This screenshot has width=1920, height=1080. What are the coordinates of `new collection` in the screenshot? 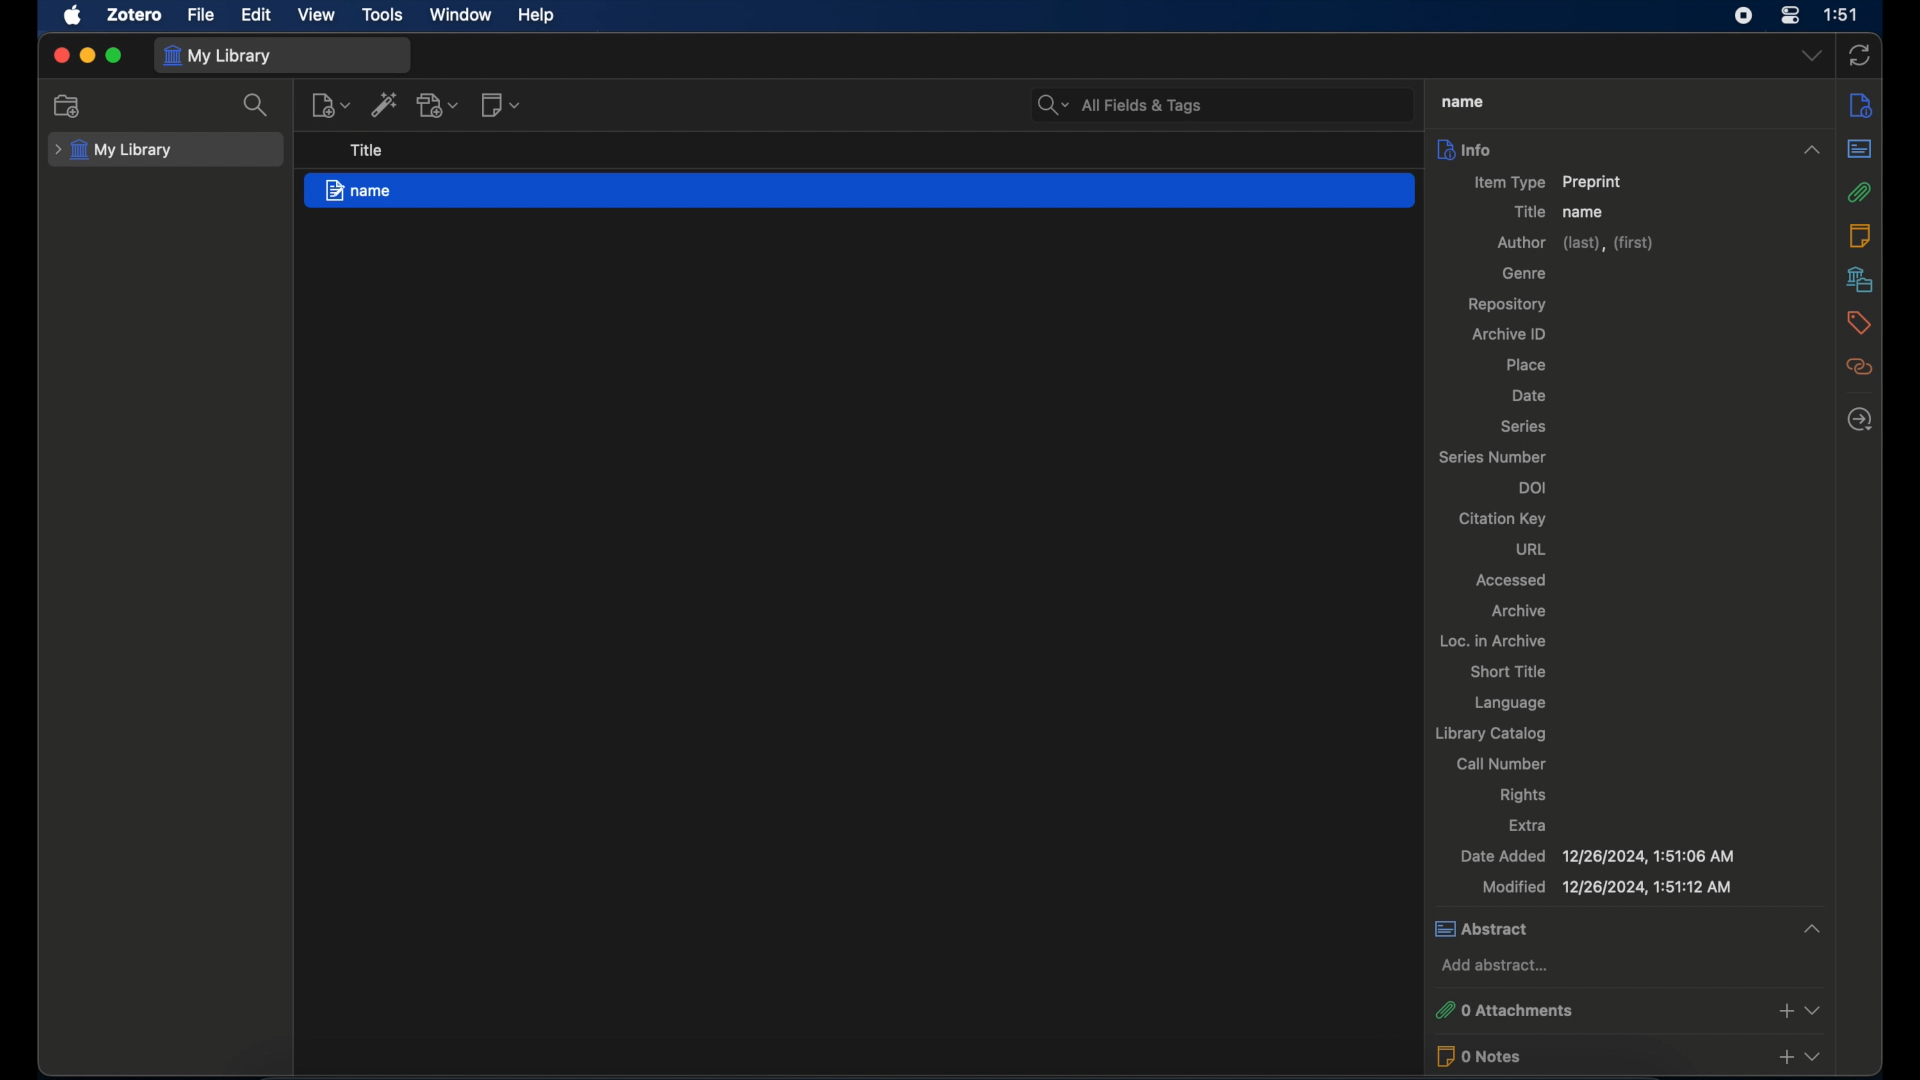 It's located at (67, 105).